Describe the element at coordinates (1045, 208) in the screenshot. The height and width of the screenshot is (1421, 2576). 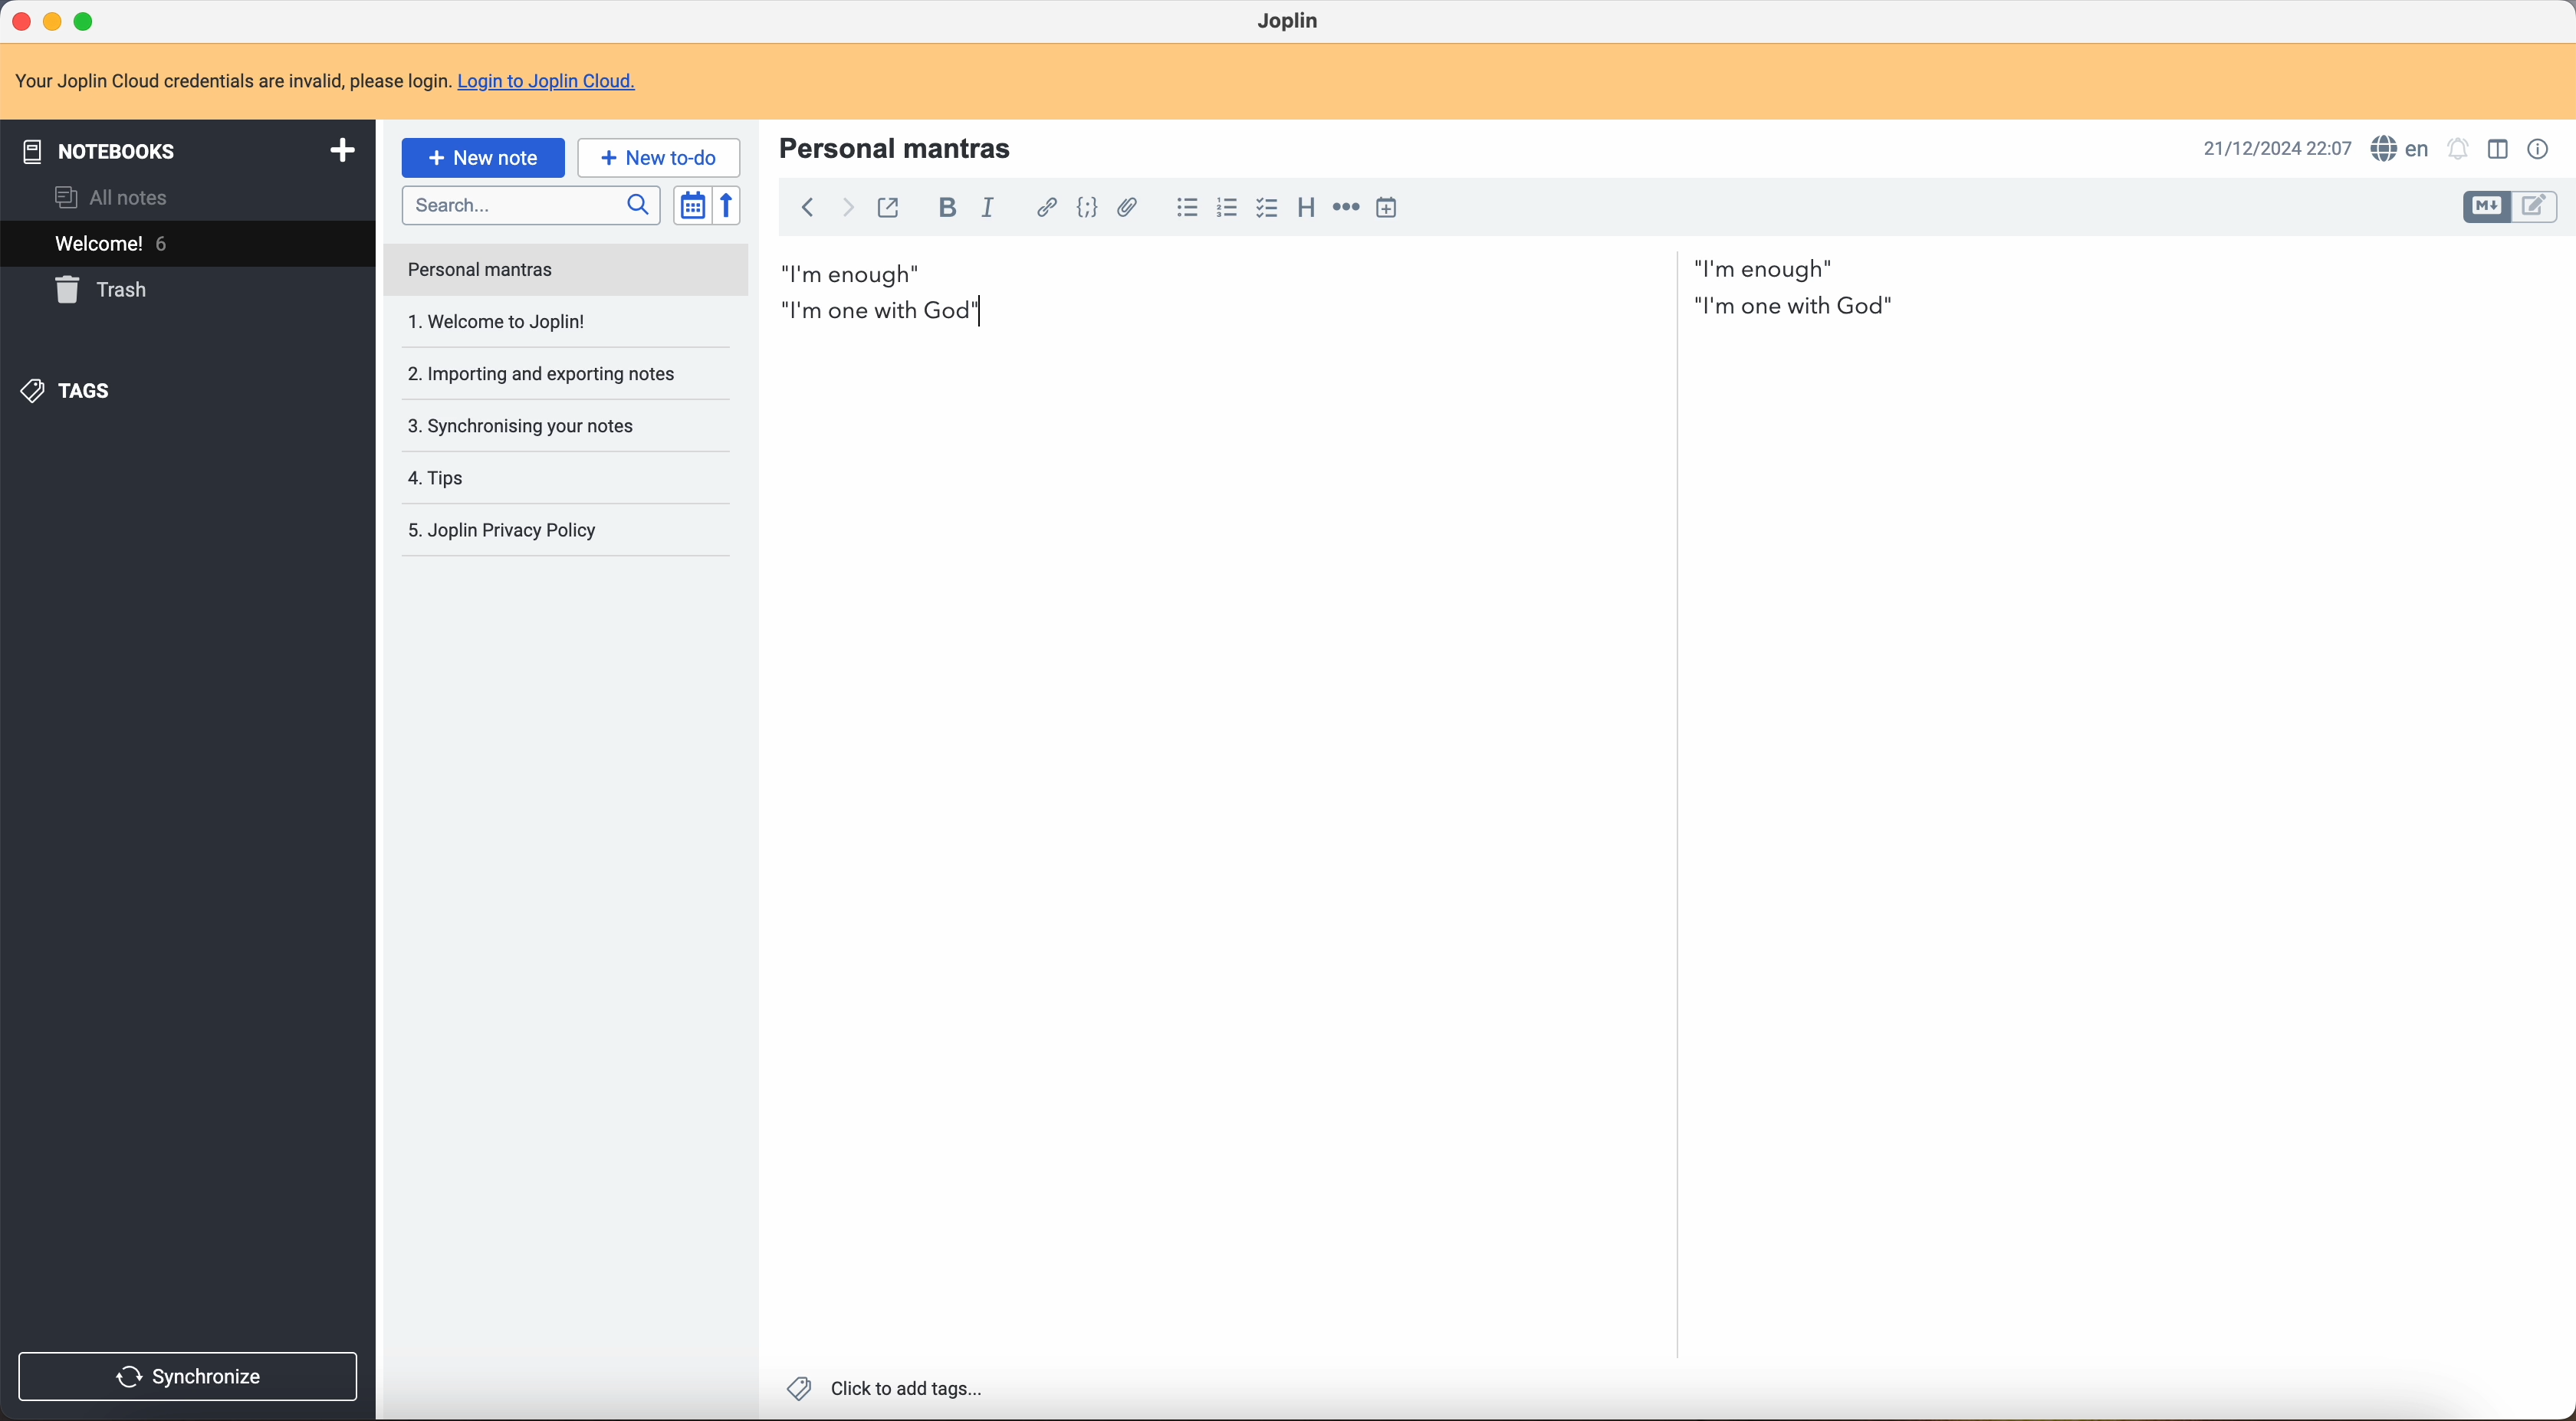
I see `hyperlink` at that location.